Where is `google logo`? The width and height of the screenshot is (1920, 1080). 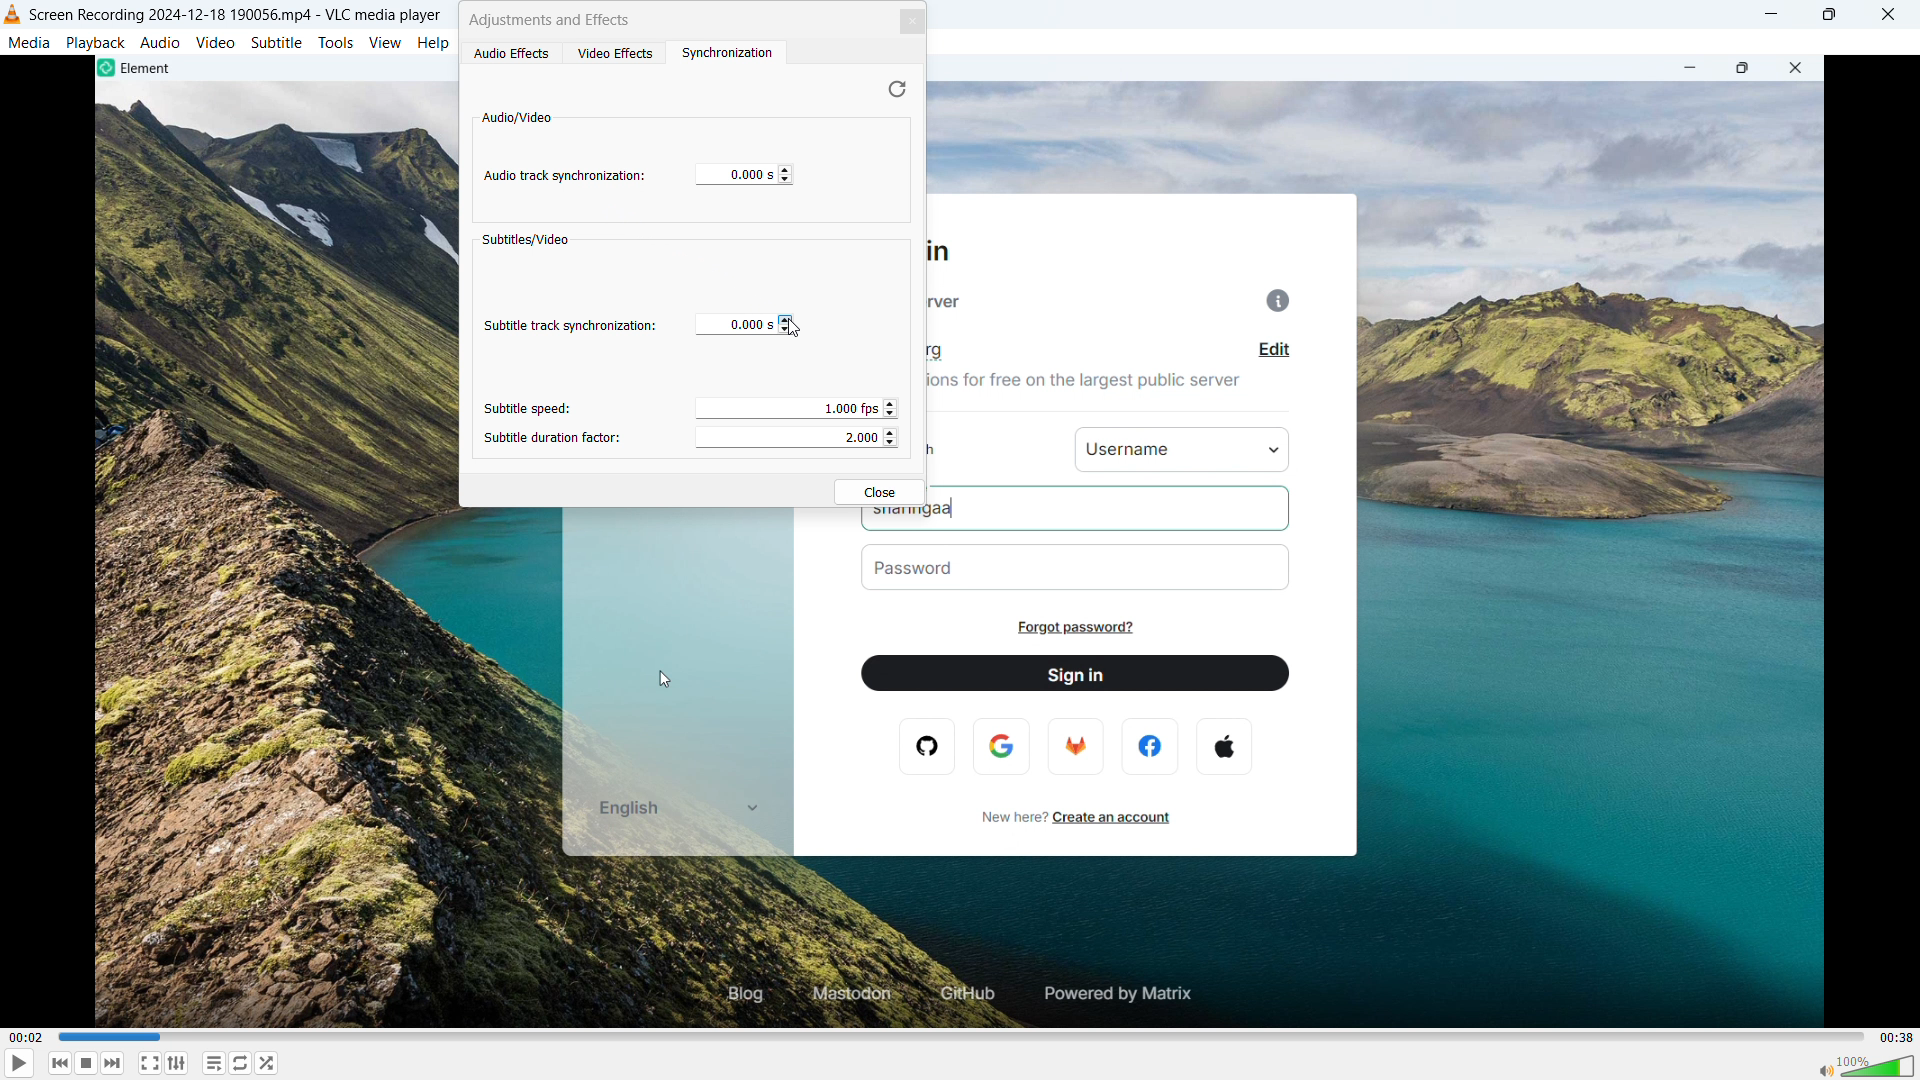 google logo is located at coordinates (1003, 745).